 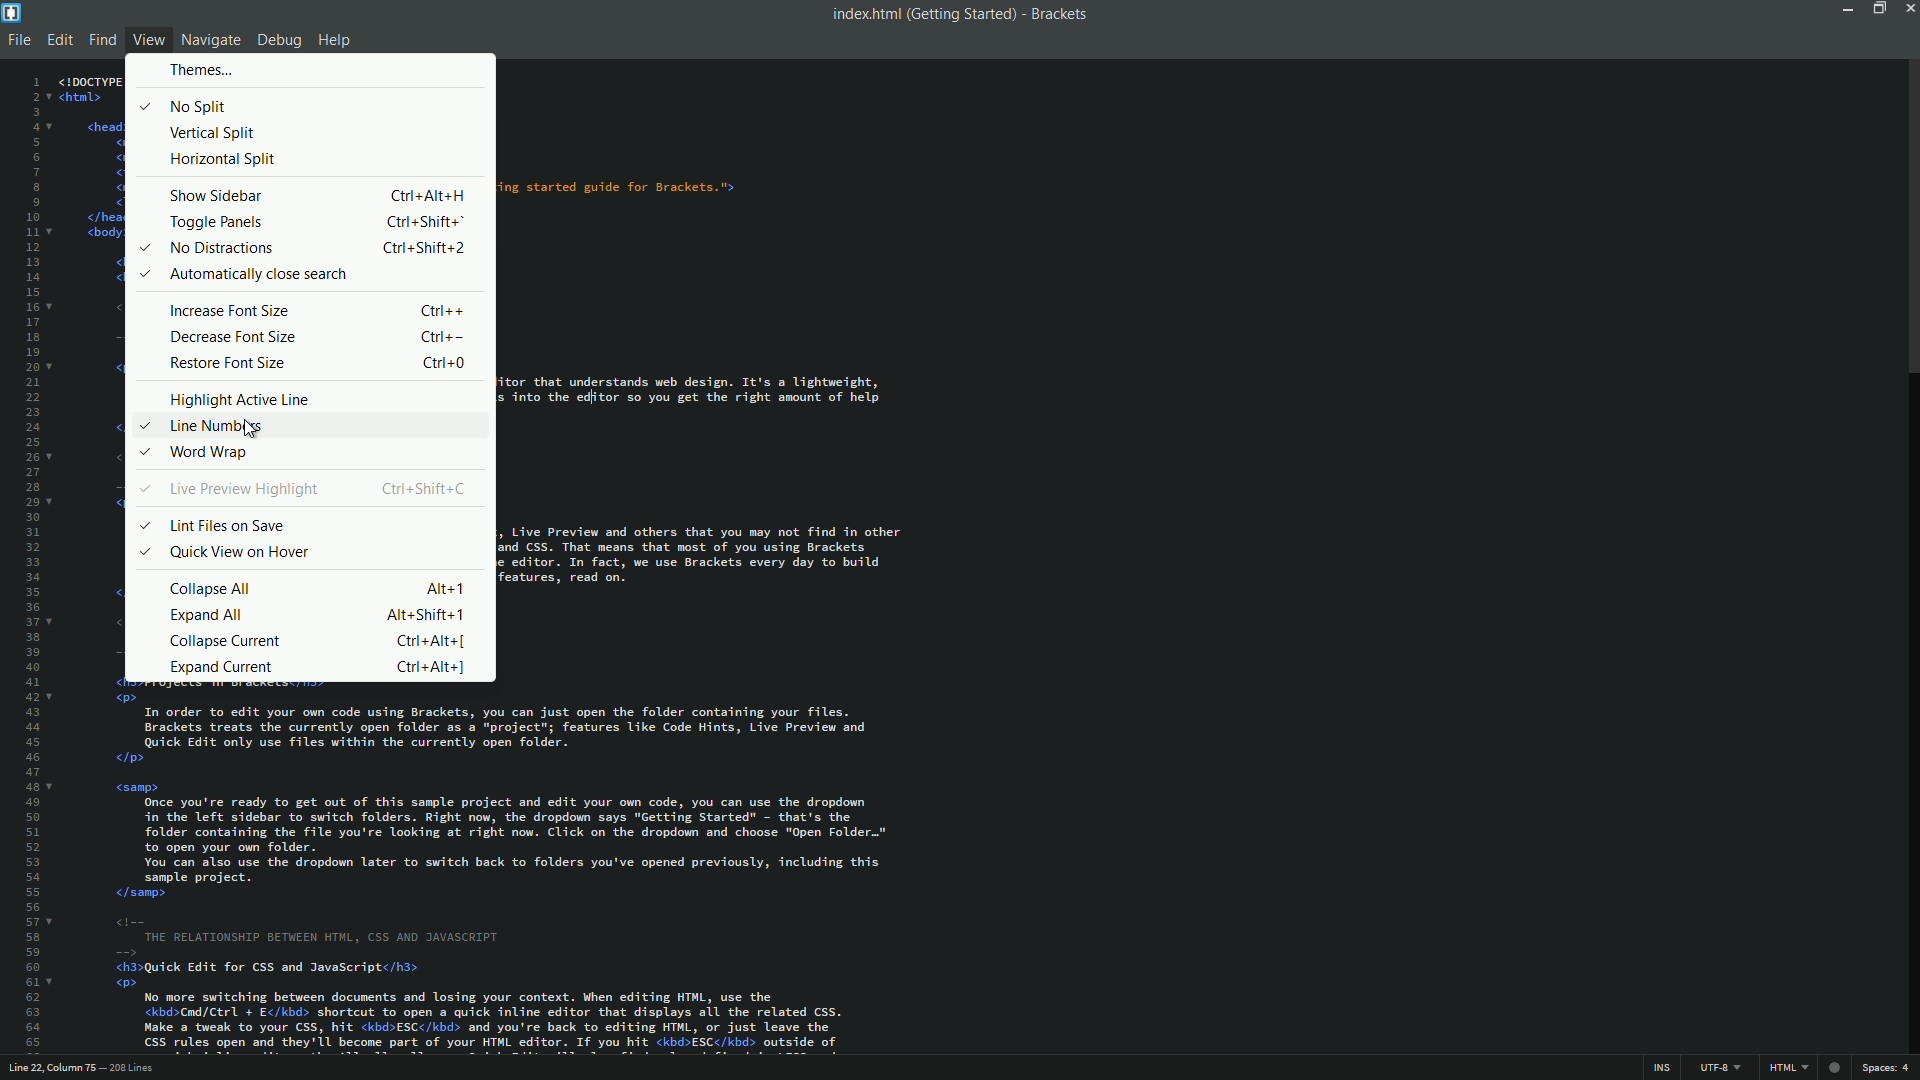 What do you see at coordinates (199, 70) in the screenshot?
I see `Themes...` at bounding box center [199, 70].